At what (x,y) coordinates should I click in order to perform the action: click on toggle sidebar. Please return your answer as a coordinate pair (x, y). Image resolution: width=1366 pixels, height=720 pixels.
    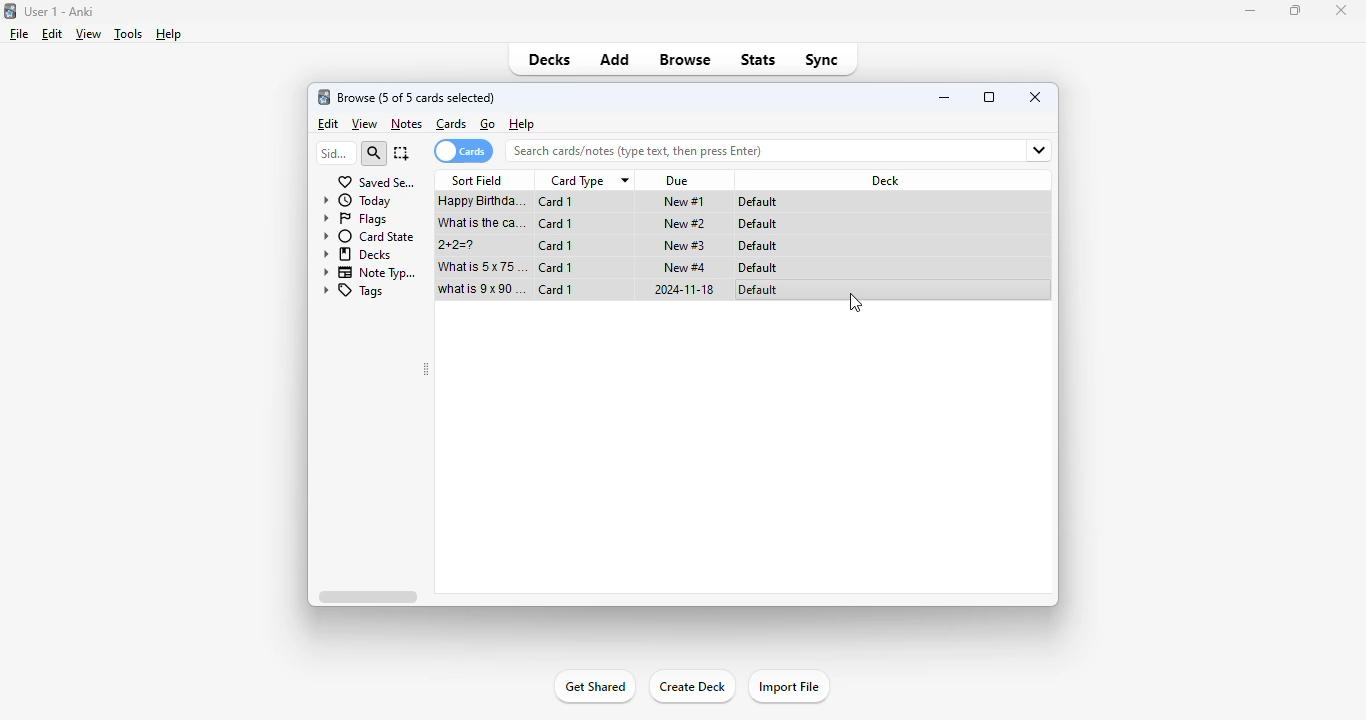
    Looking at the image, I should click on (426, 369).